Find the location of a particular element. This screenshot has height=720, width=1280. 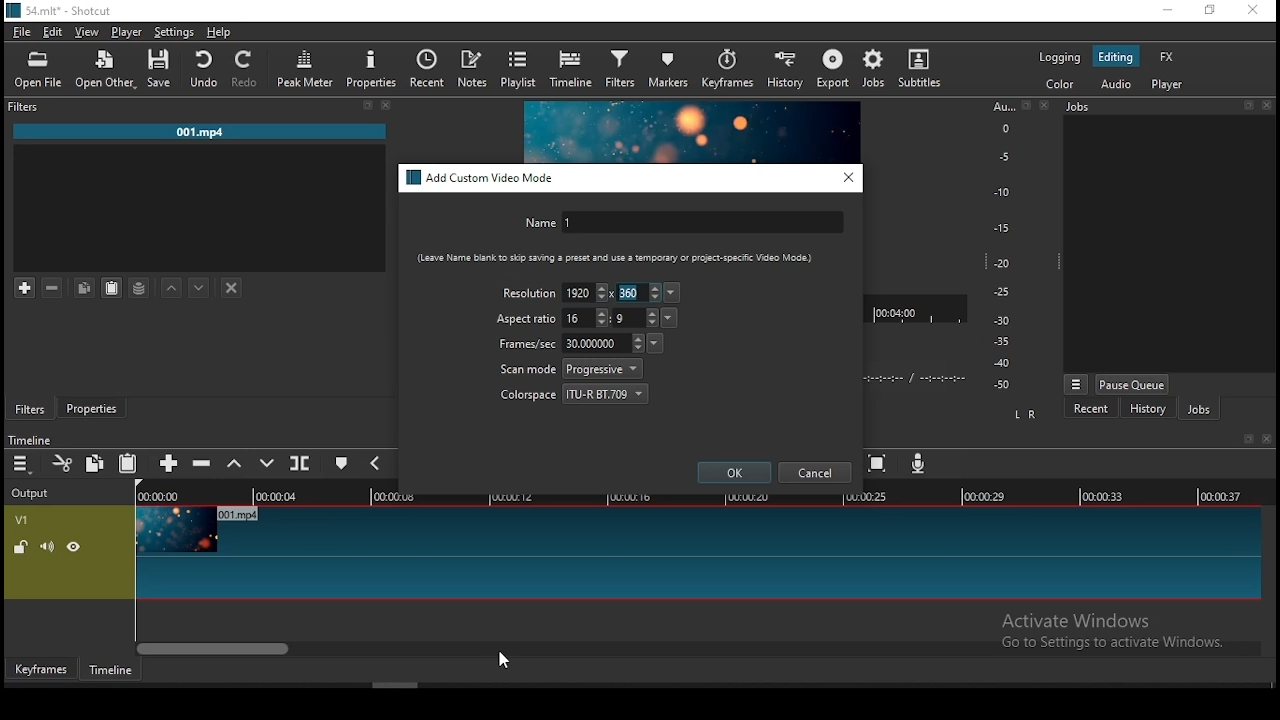

append is located at coordinates (170, 465).